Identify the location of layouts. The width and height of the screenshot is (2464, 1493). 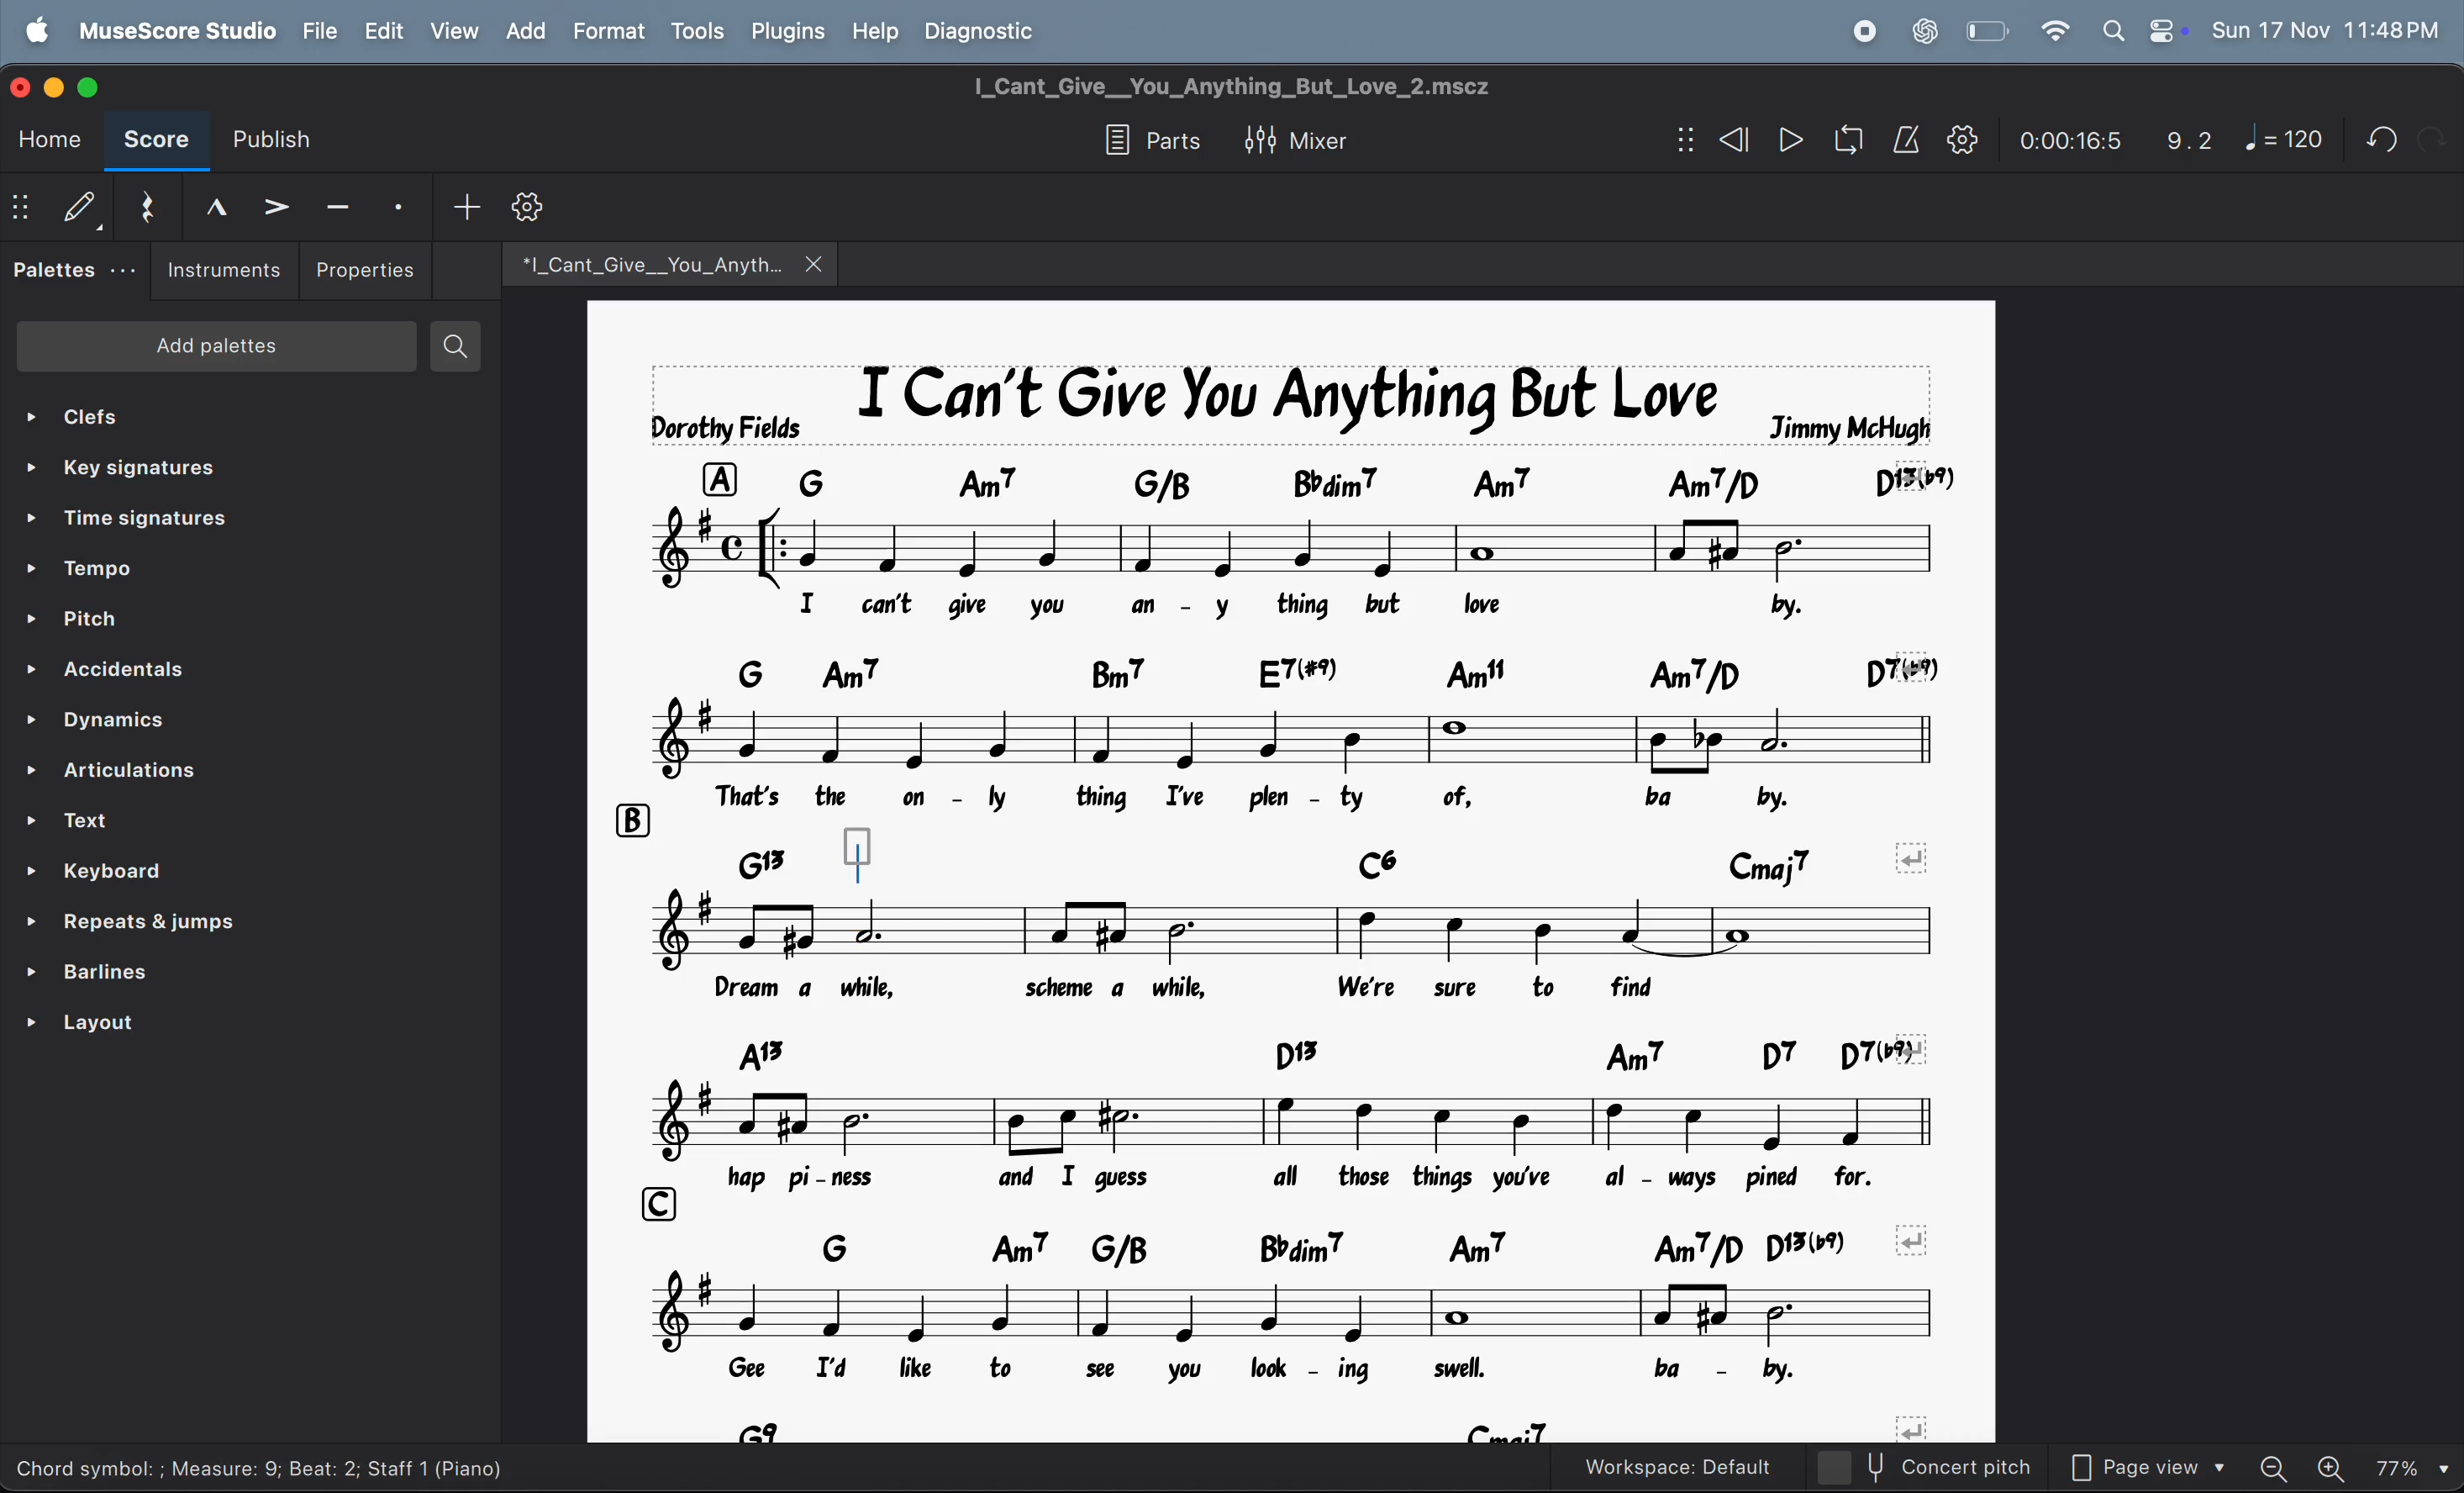
(207, 1032).